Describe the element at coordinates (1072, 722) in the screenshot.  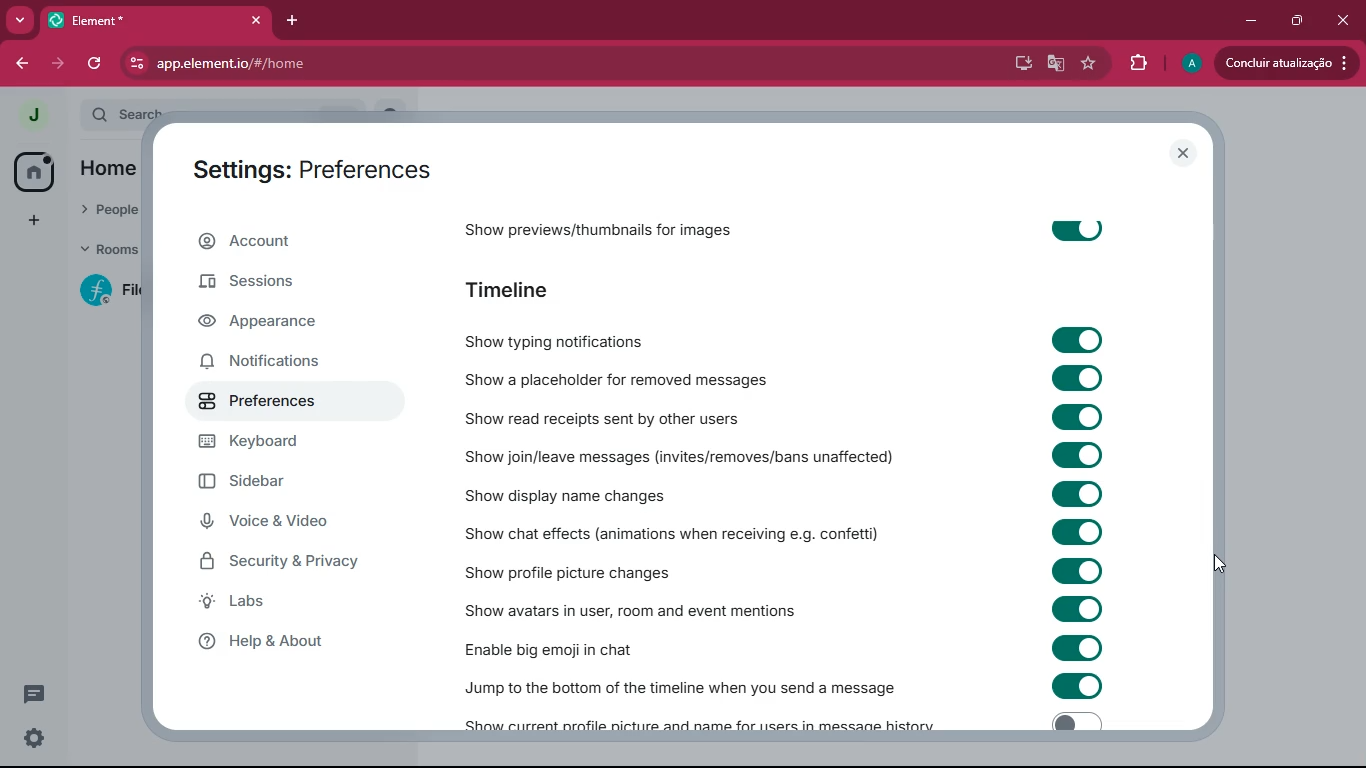
I see `toggle off` at that location.